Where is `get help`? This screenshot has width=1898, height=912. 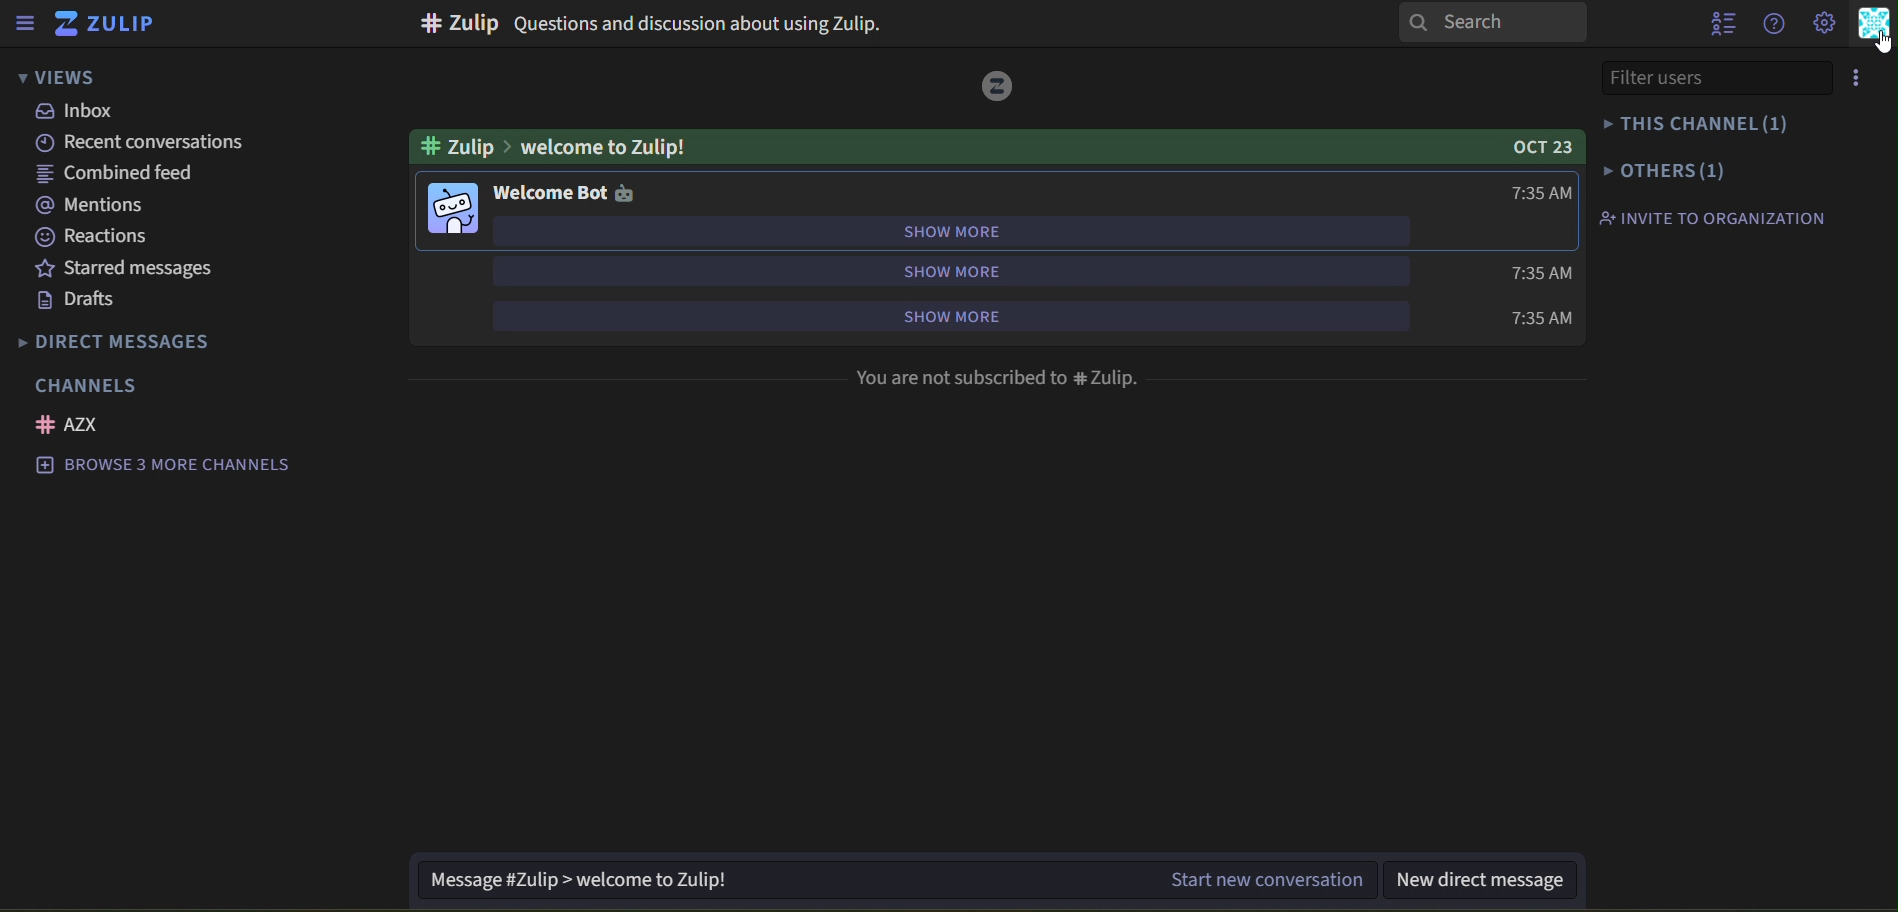
get help is located at coordinates (1772, 23).